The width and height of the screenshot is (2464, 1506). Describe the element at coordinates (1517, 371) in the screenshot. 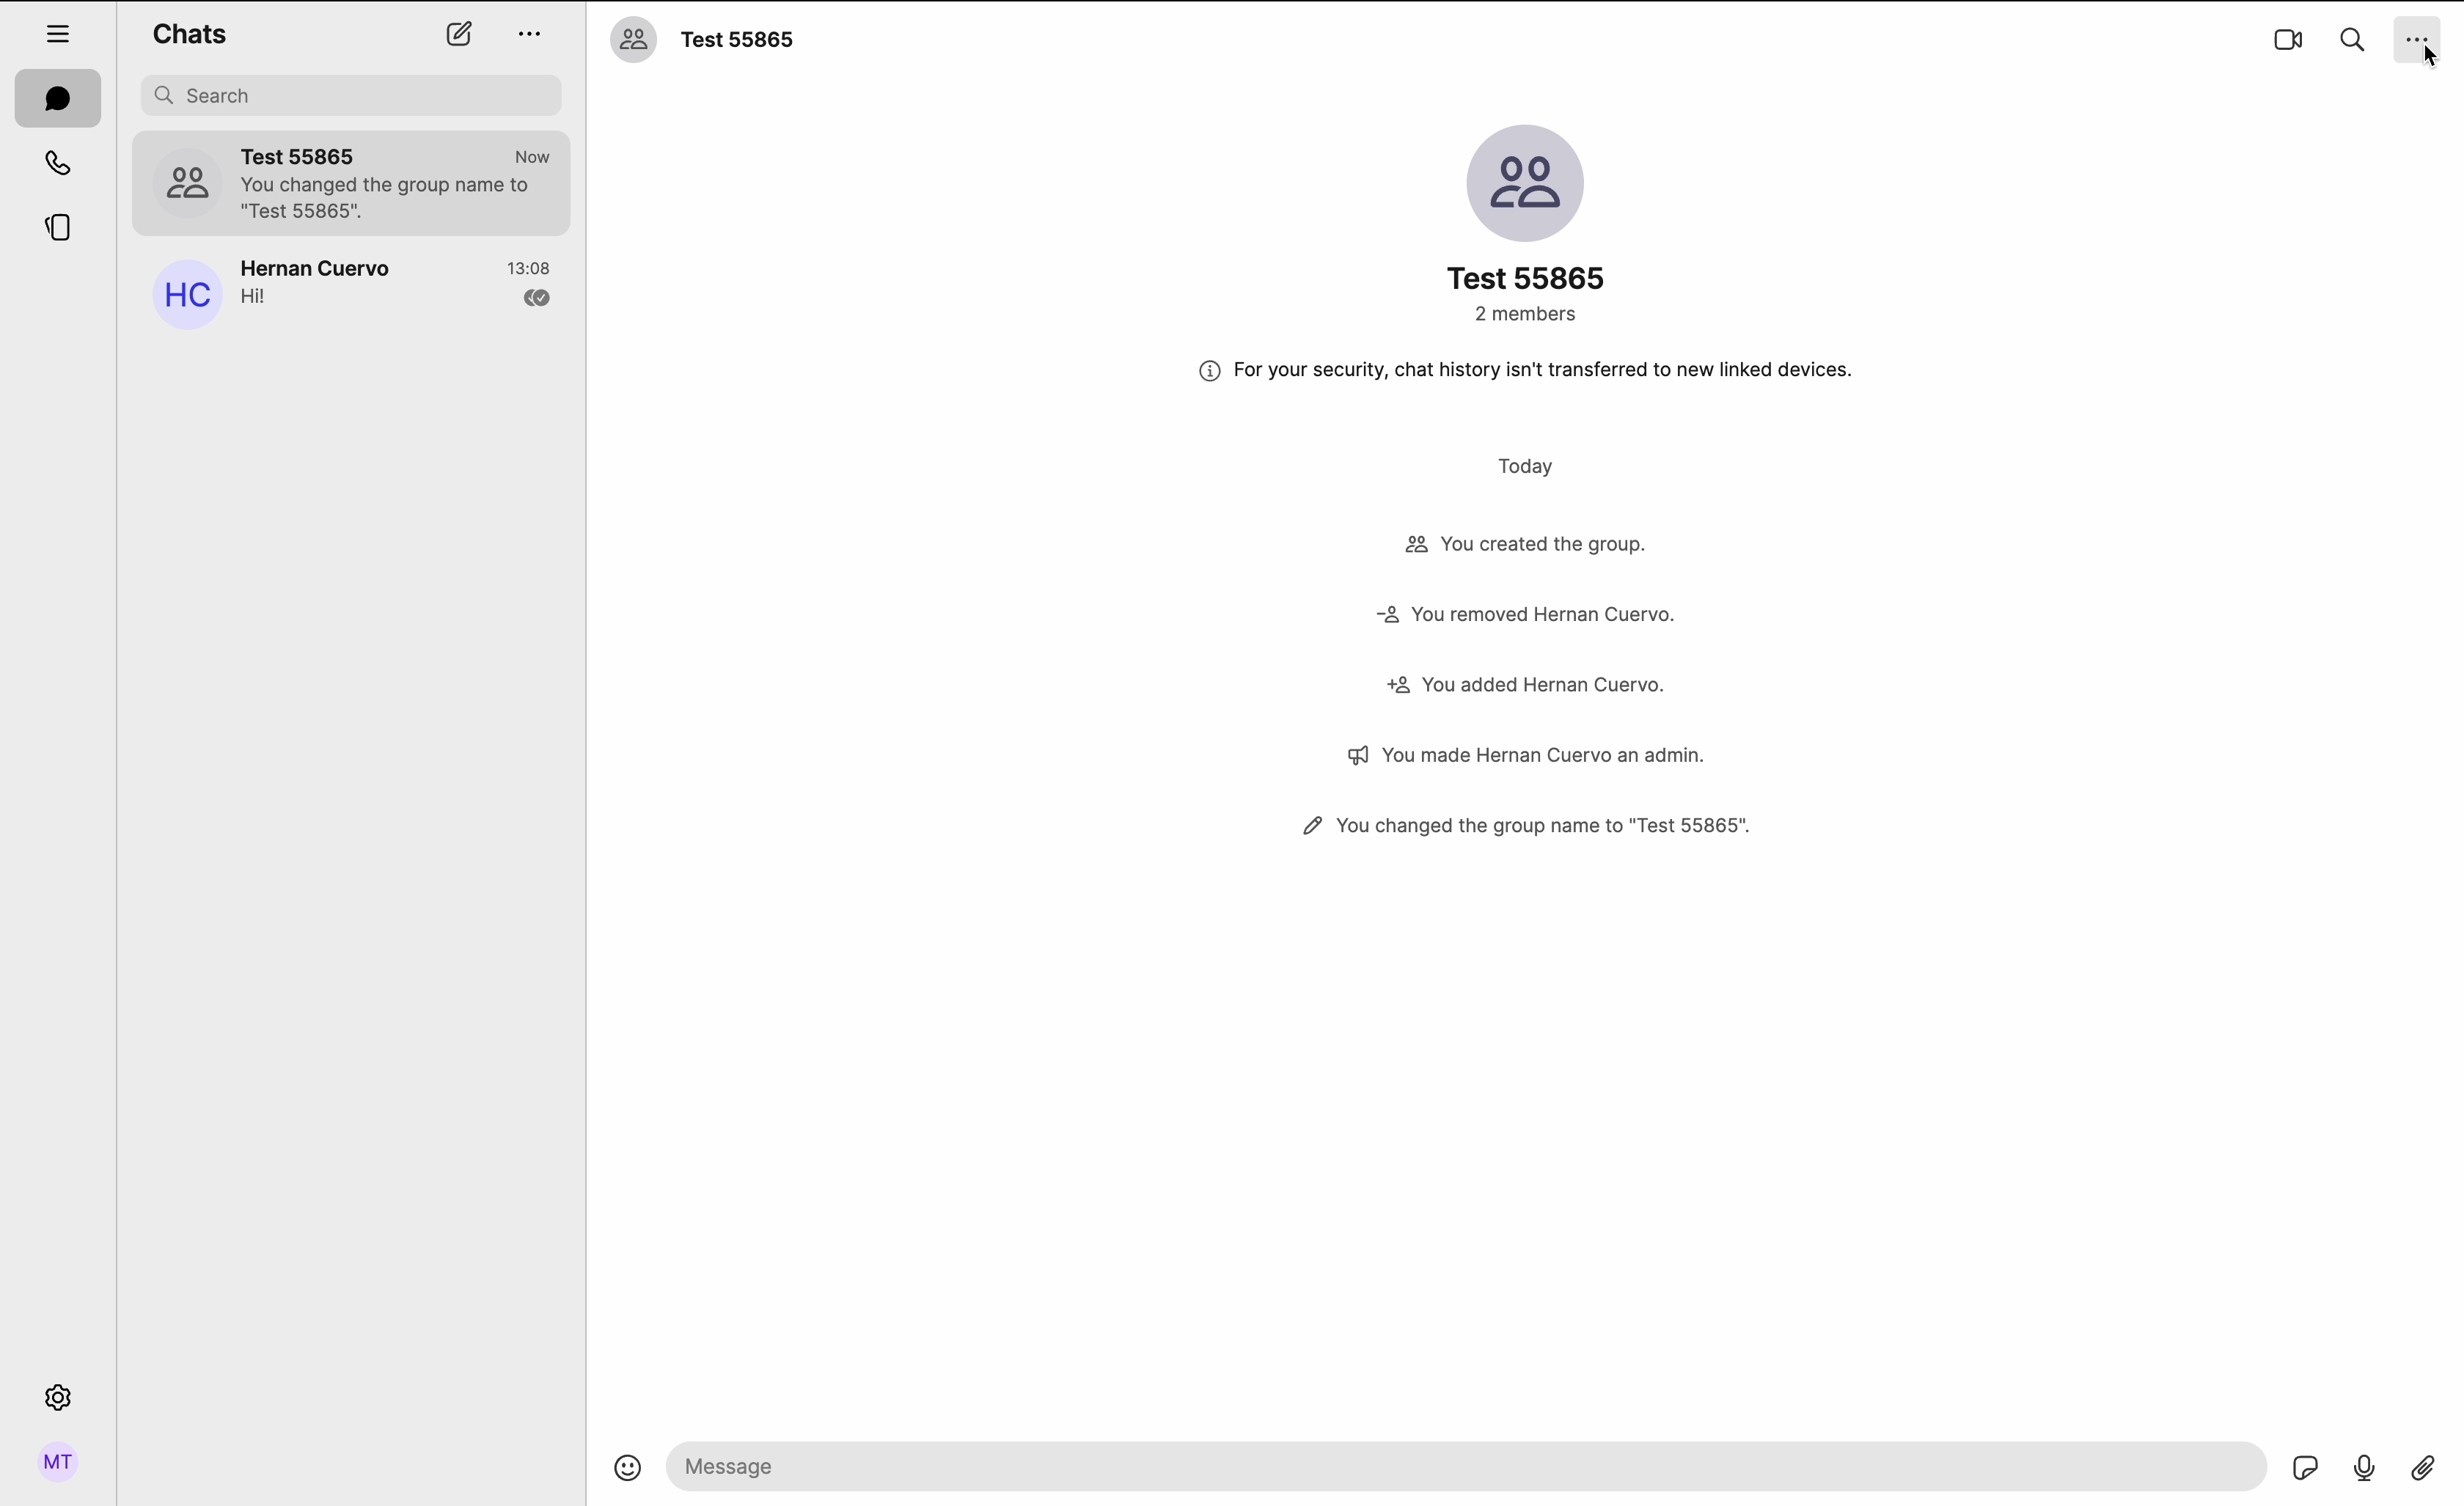

I see `note` at that location.